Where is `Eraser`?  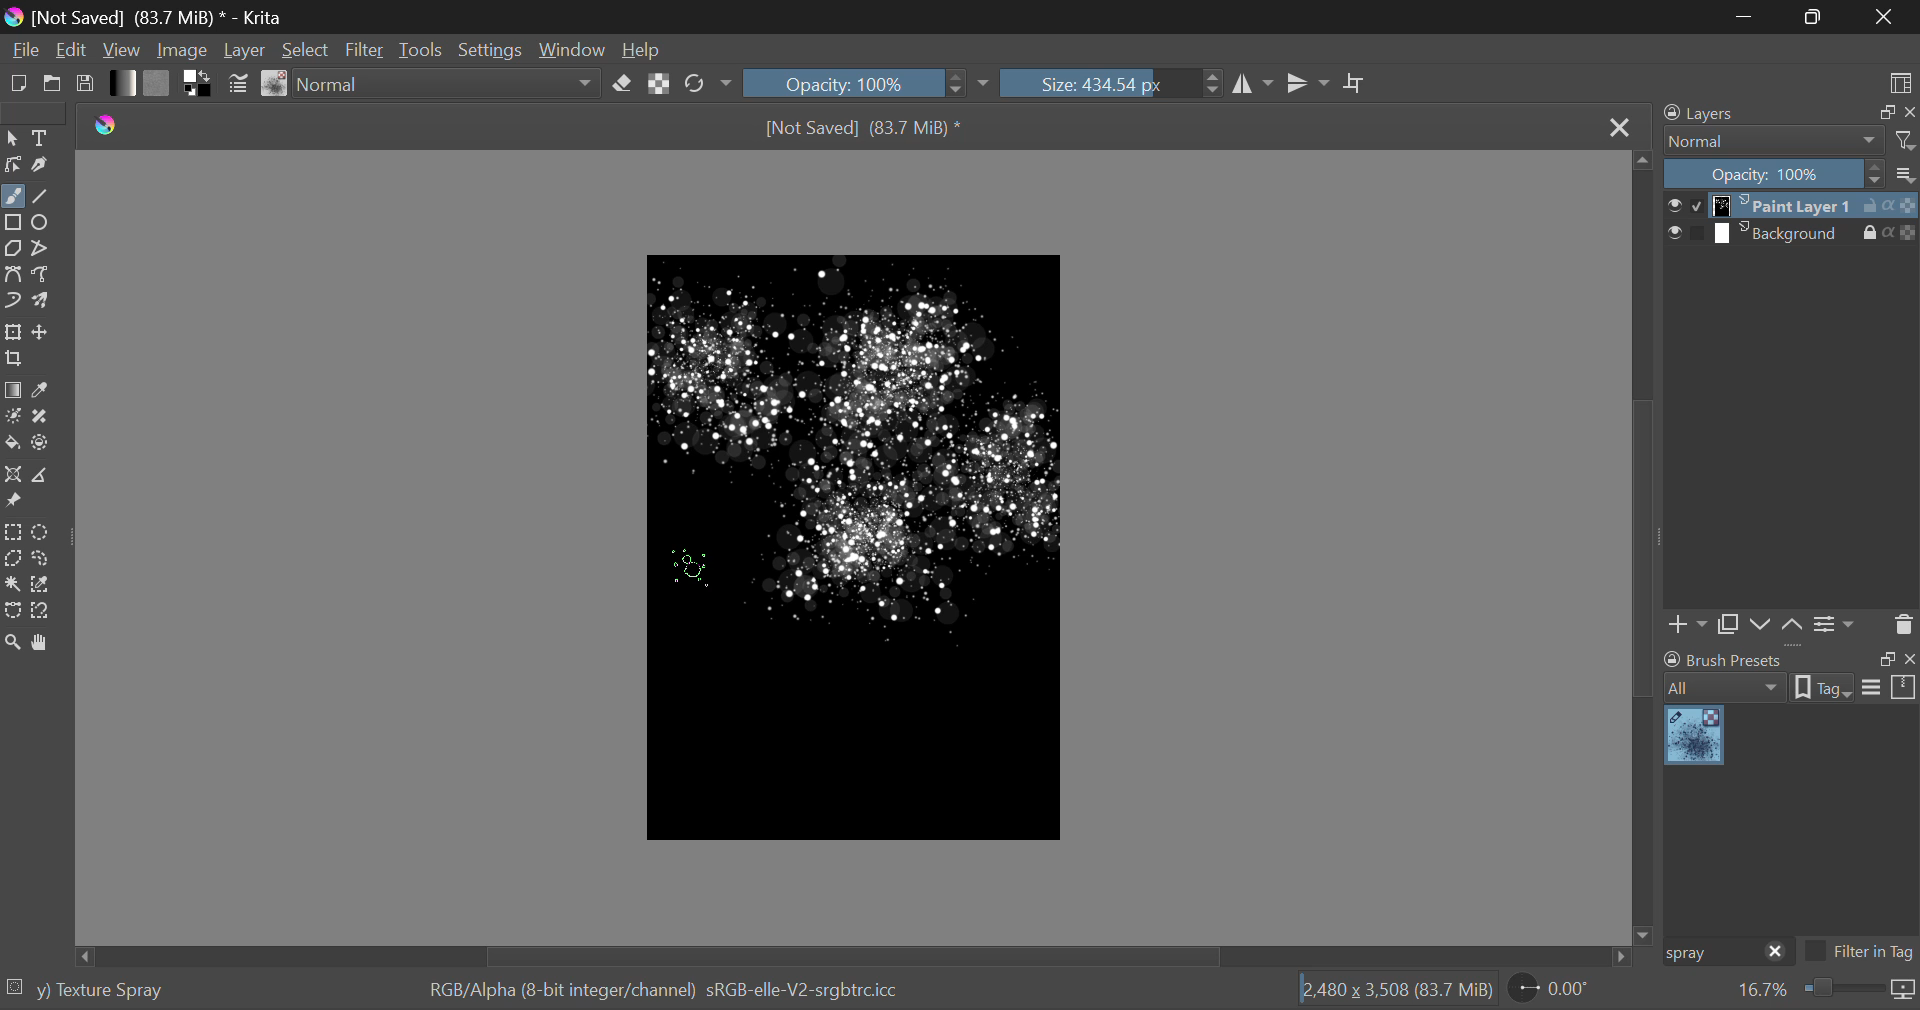 Eraser is located at coordinates (622, 84).